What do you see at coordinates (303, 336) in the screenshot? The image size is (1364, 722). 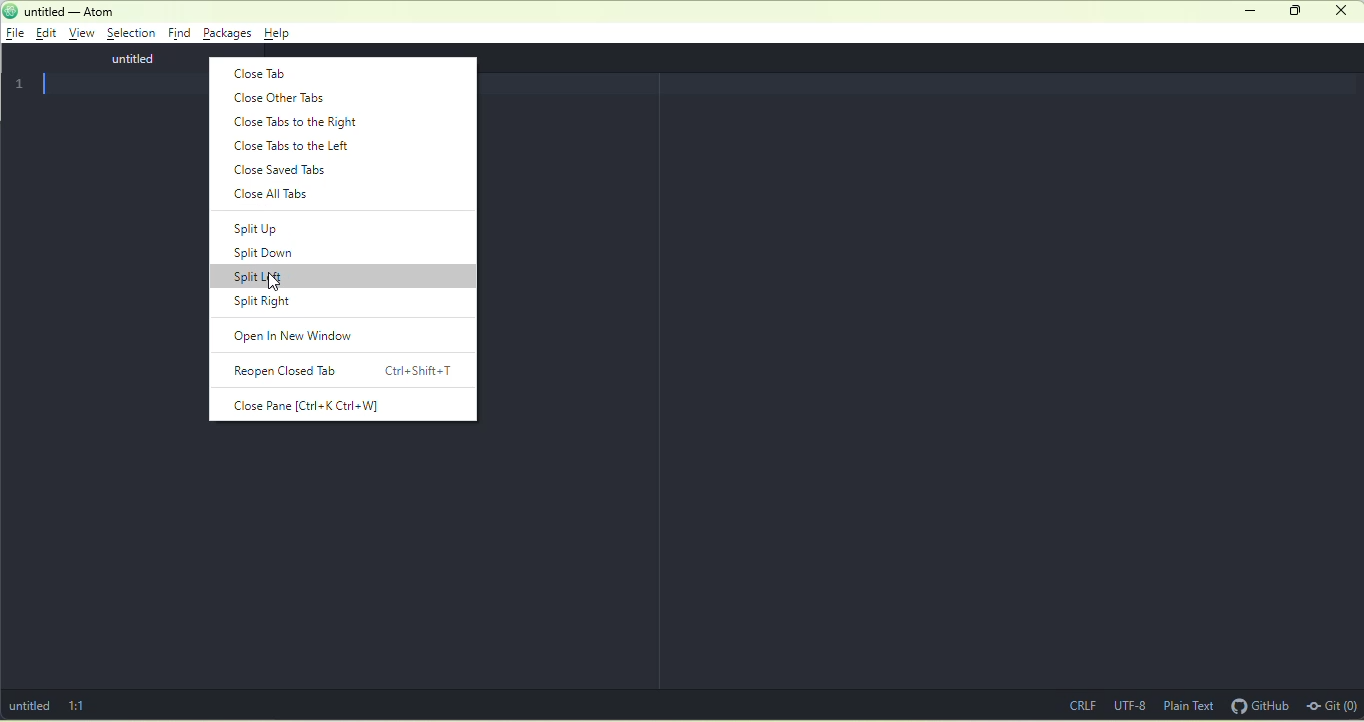 I see `open in new window` at bounding box center [303, 336].